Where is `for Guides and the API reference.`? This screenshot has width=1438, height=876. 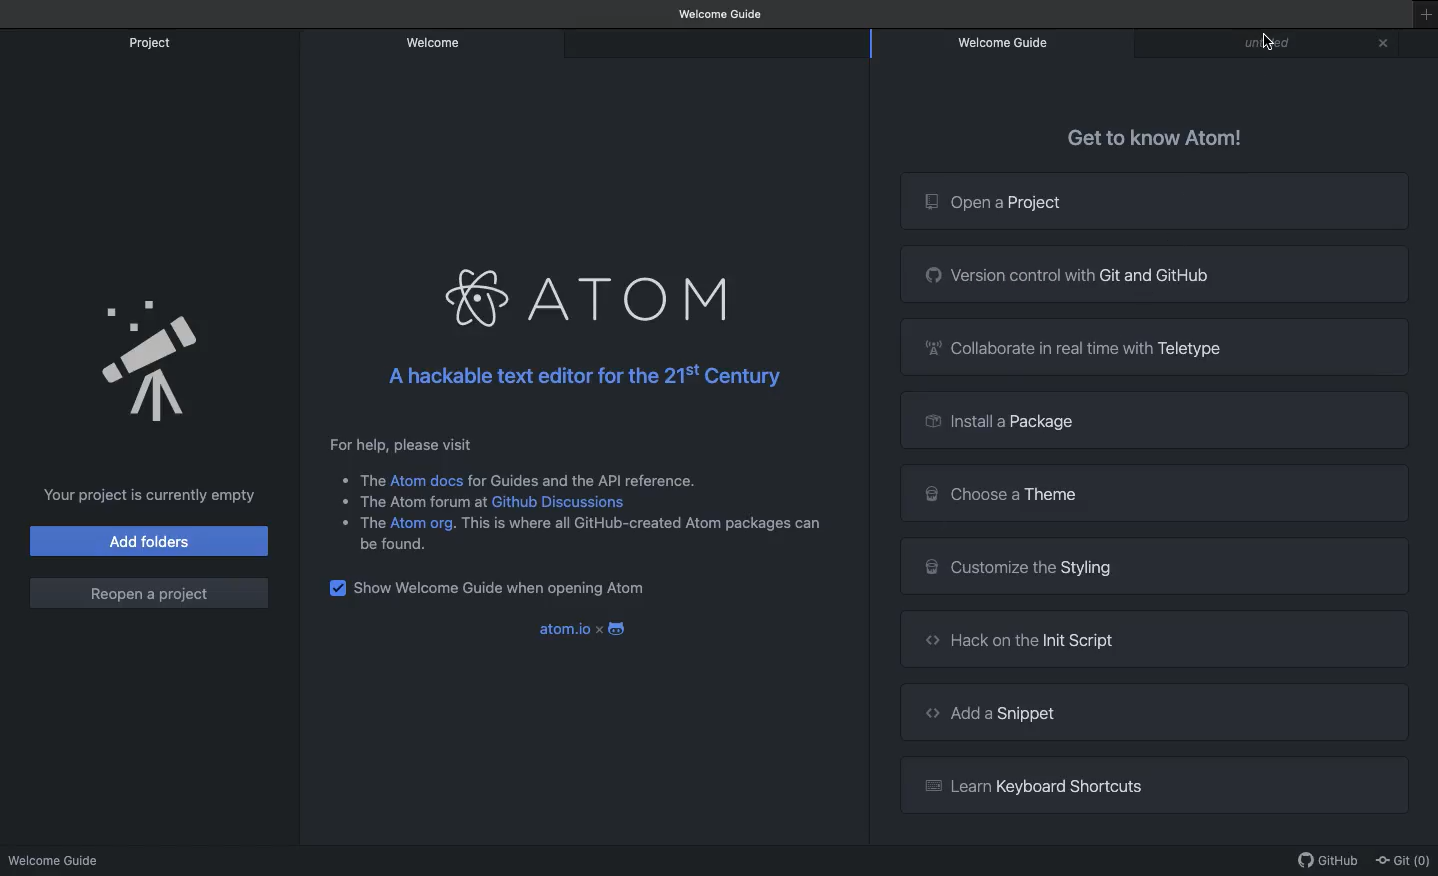 for Guides and the API reference. is located at coordinates (582, 481).